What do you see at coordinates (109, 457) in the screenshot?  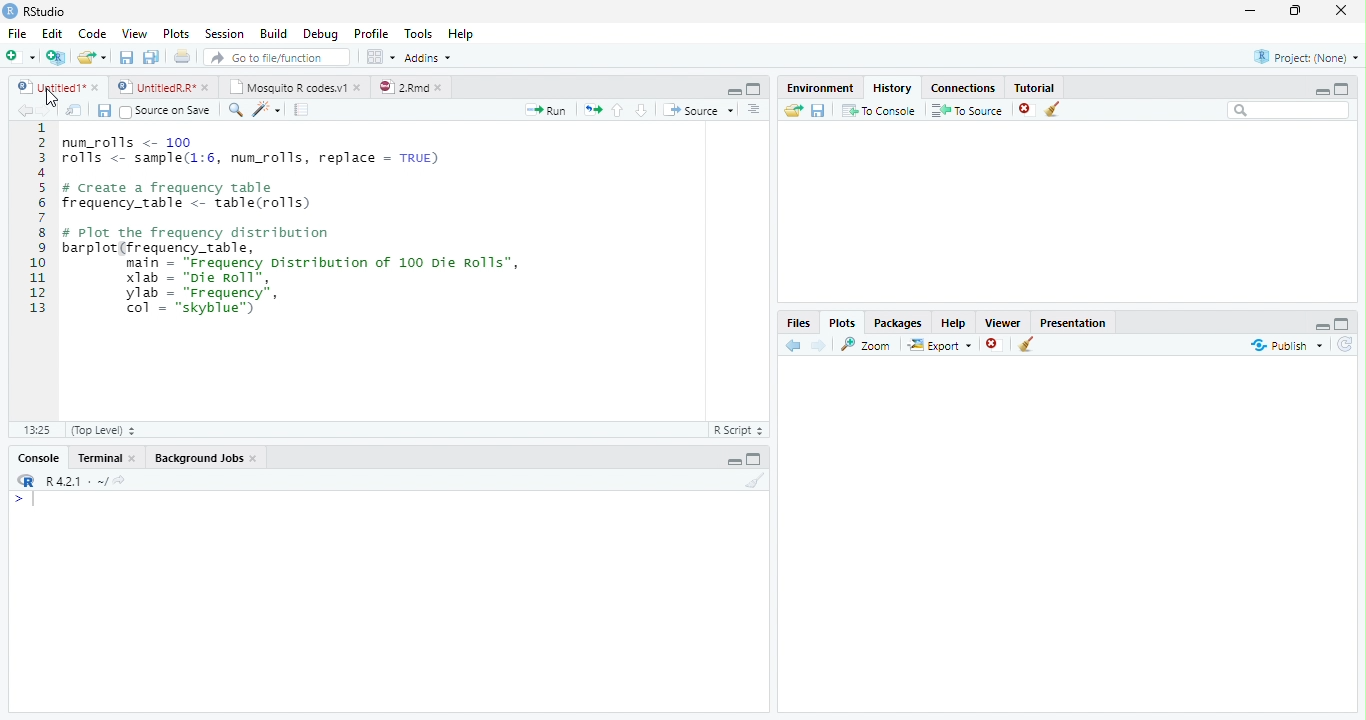 I see `Terminal` at bounding box center [109, 457].